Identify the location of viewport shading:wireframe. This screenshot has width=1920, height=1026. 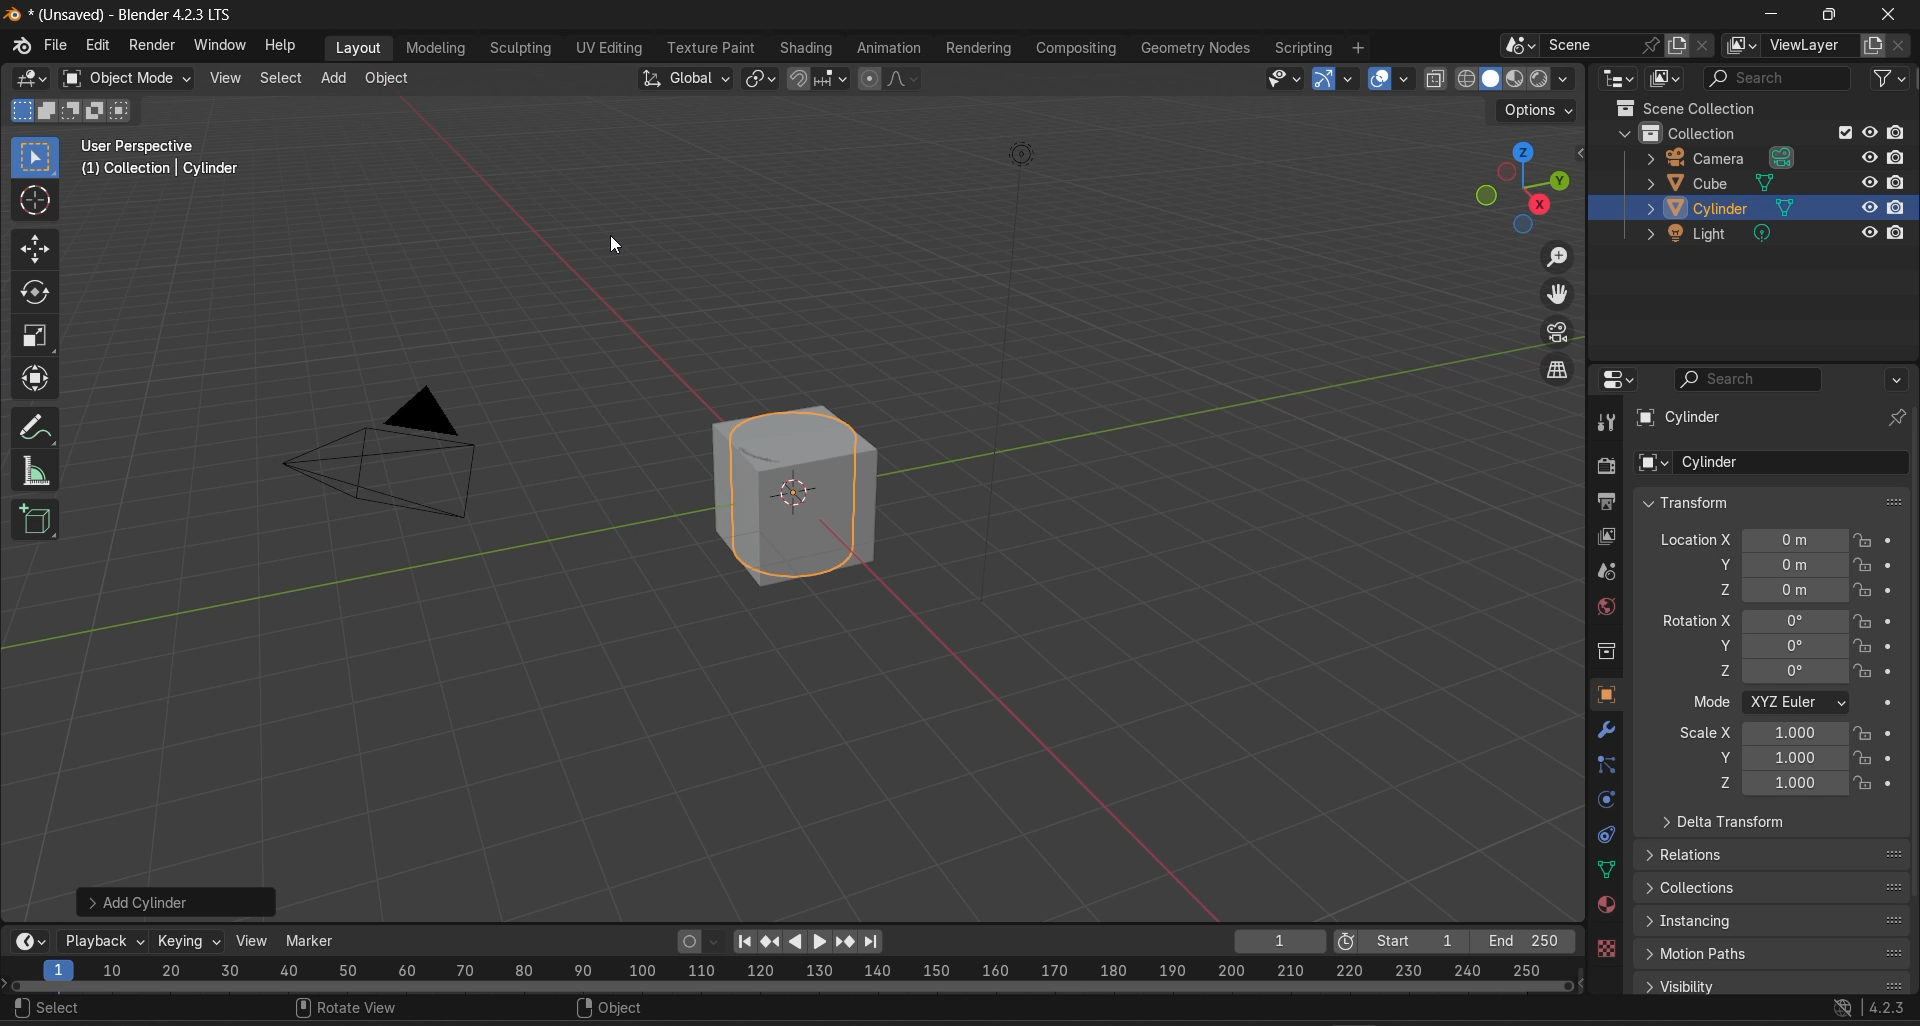
(1462, 77).